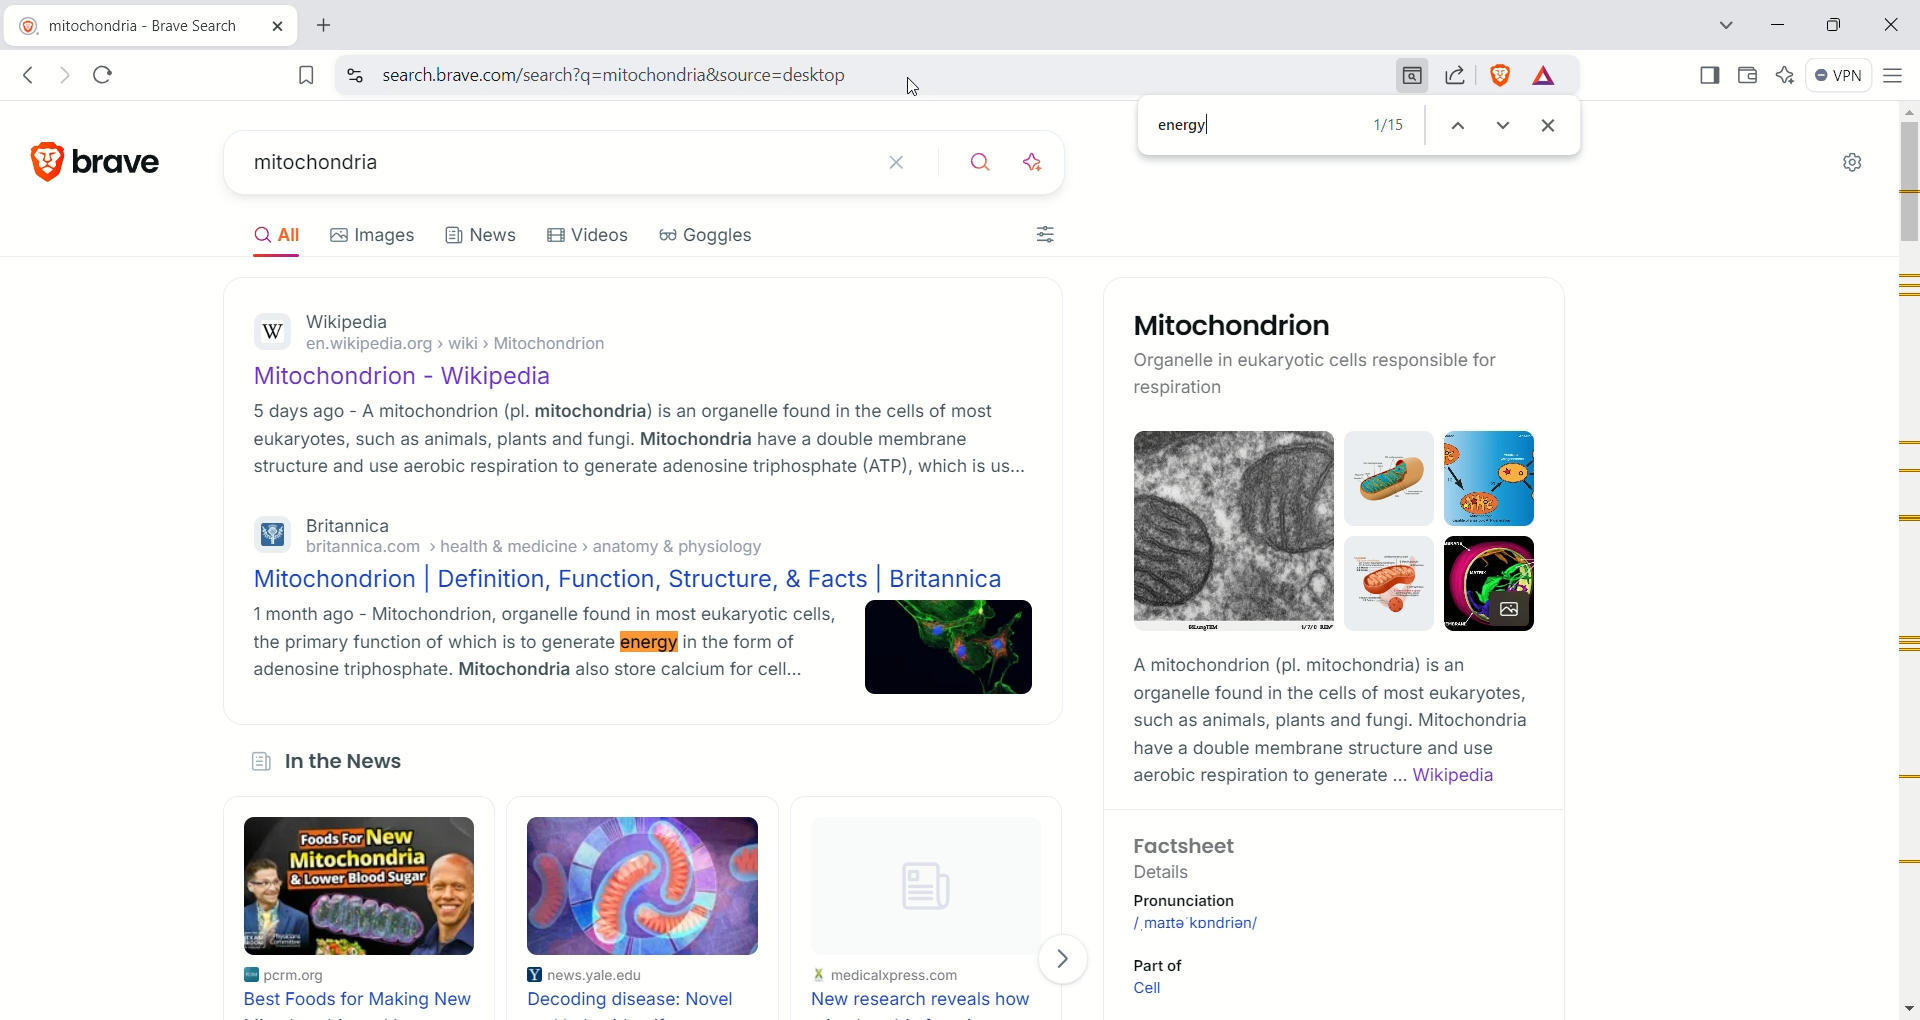 This screenshot has height=1020, width=1920. What do you see at coordinates (524, 536) in the screenshot?
I see `Britannica britannica.com > health & medicine > anatomy & physiology` at bounding box center [524, 536].